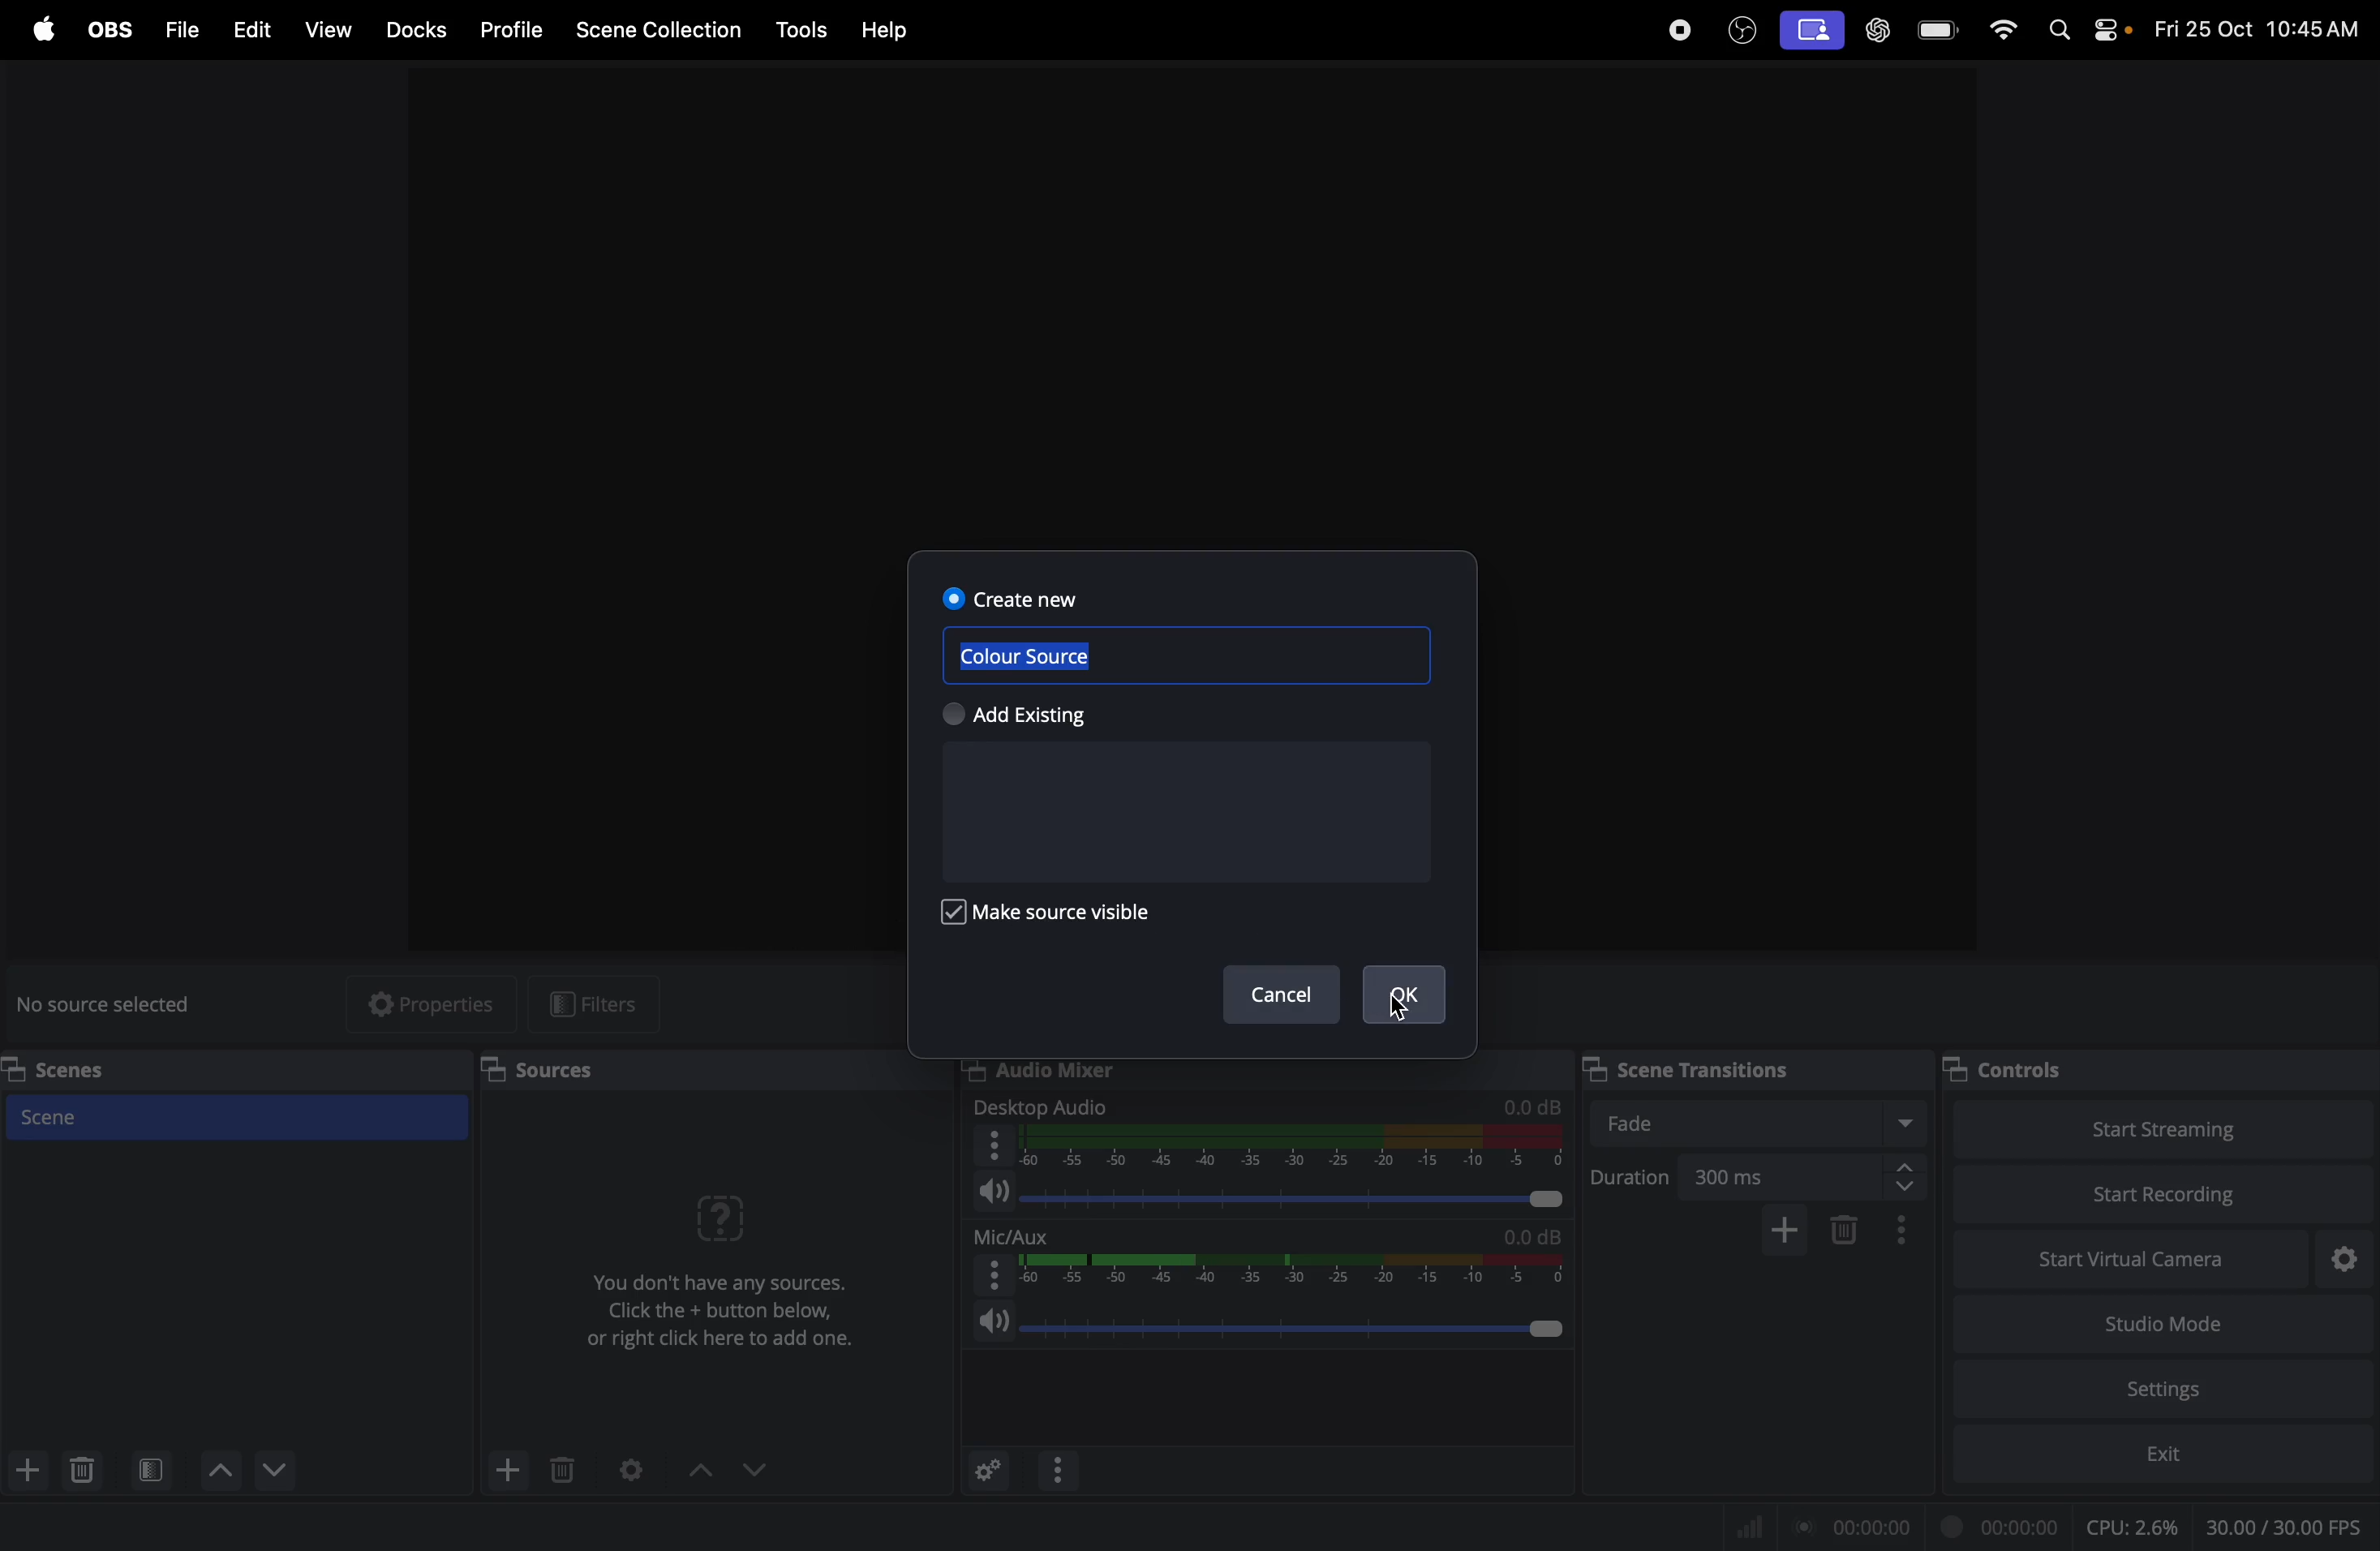  I want to click on help, so click(892, 32).